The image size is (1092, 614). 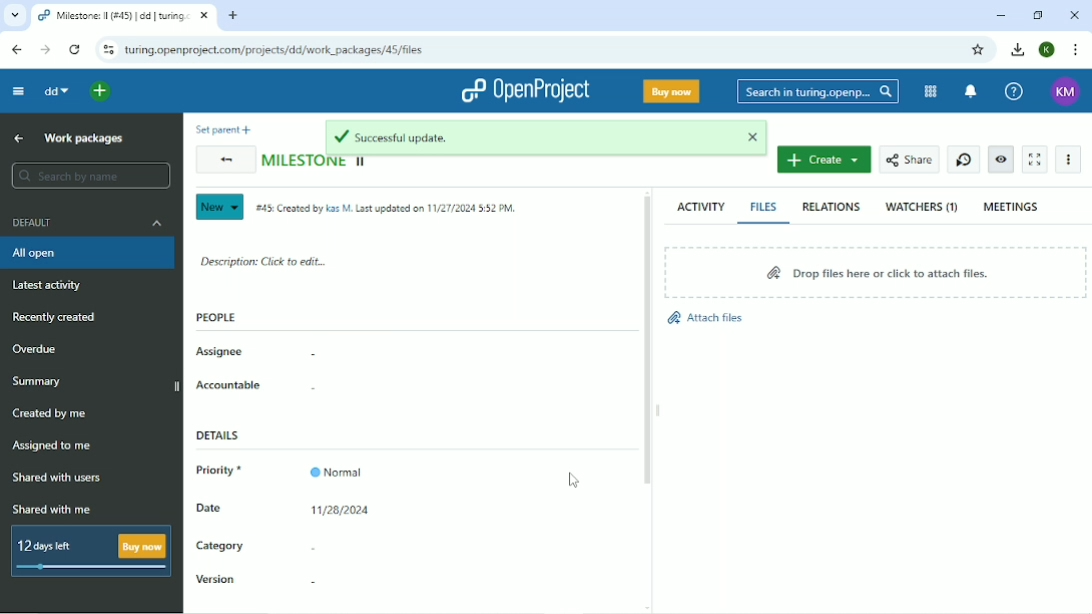 I want to click on New tab, so click(x=233, y=16).